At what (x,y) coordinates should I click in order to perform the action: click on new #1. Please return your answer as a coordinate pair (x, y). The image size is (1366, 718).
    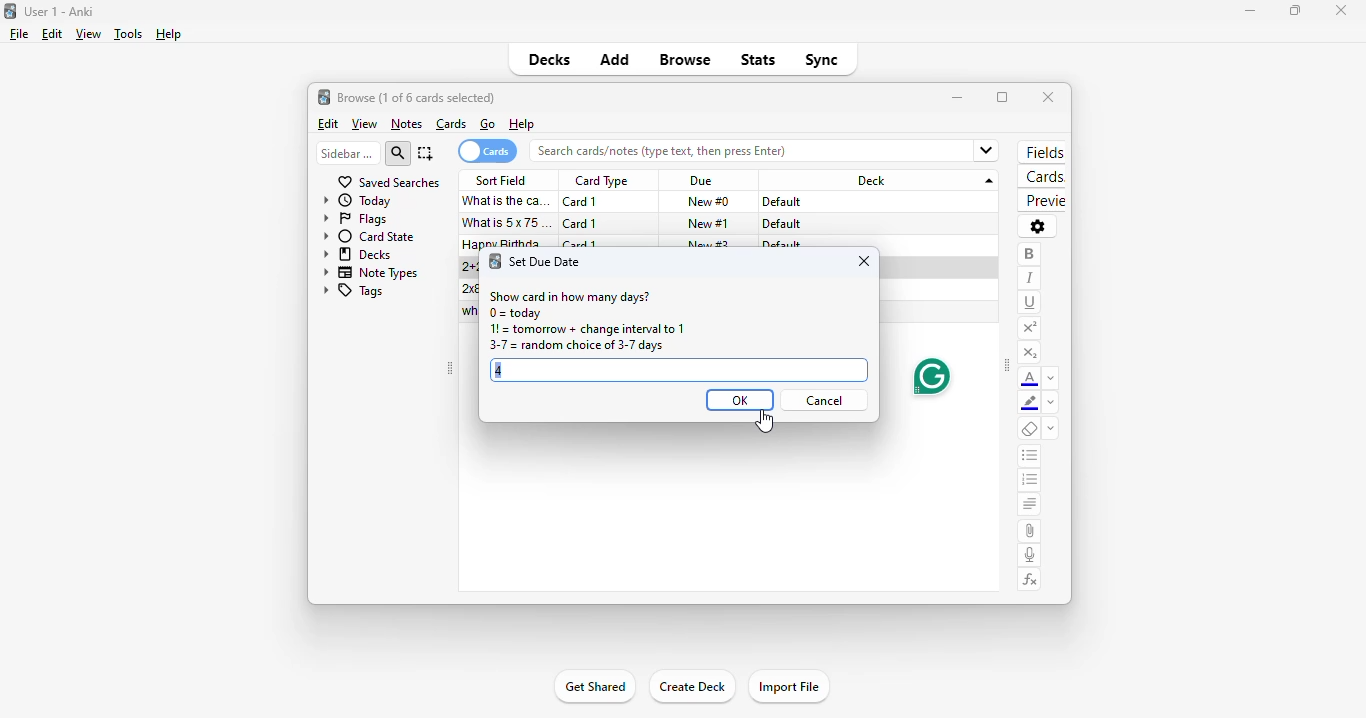
    Looking at the image, I should click on (709, 223).